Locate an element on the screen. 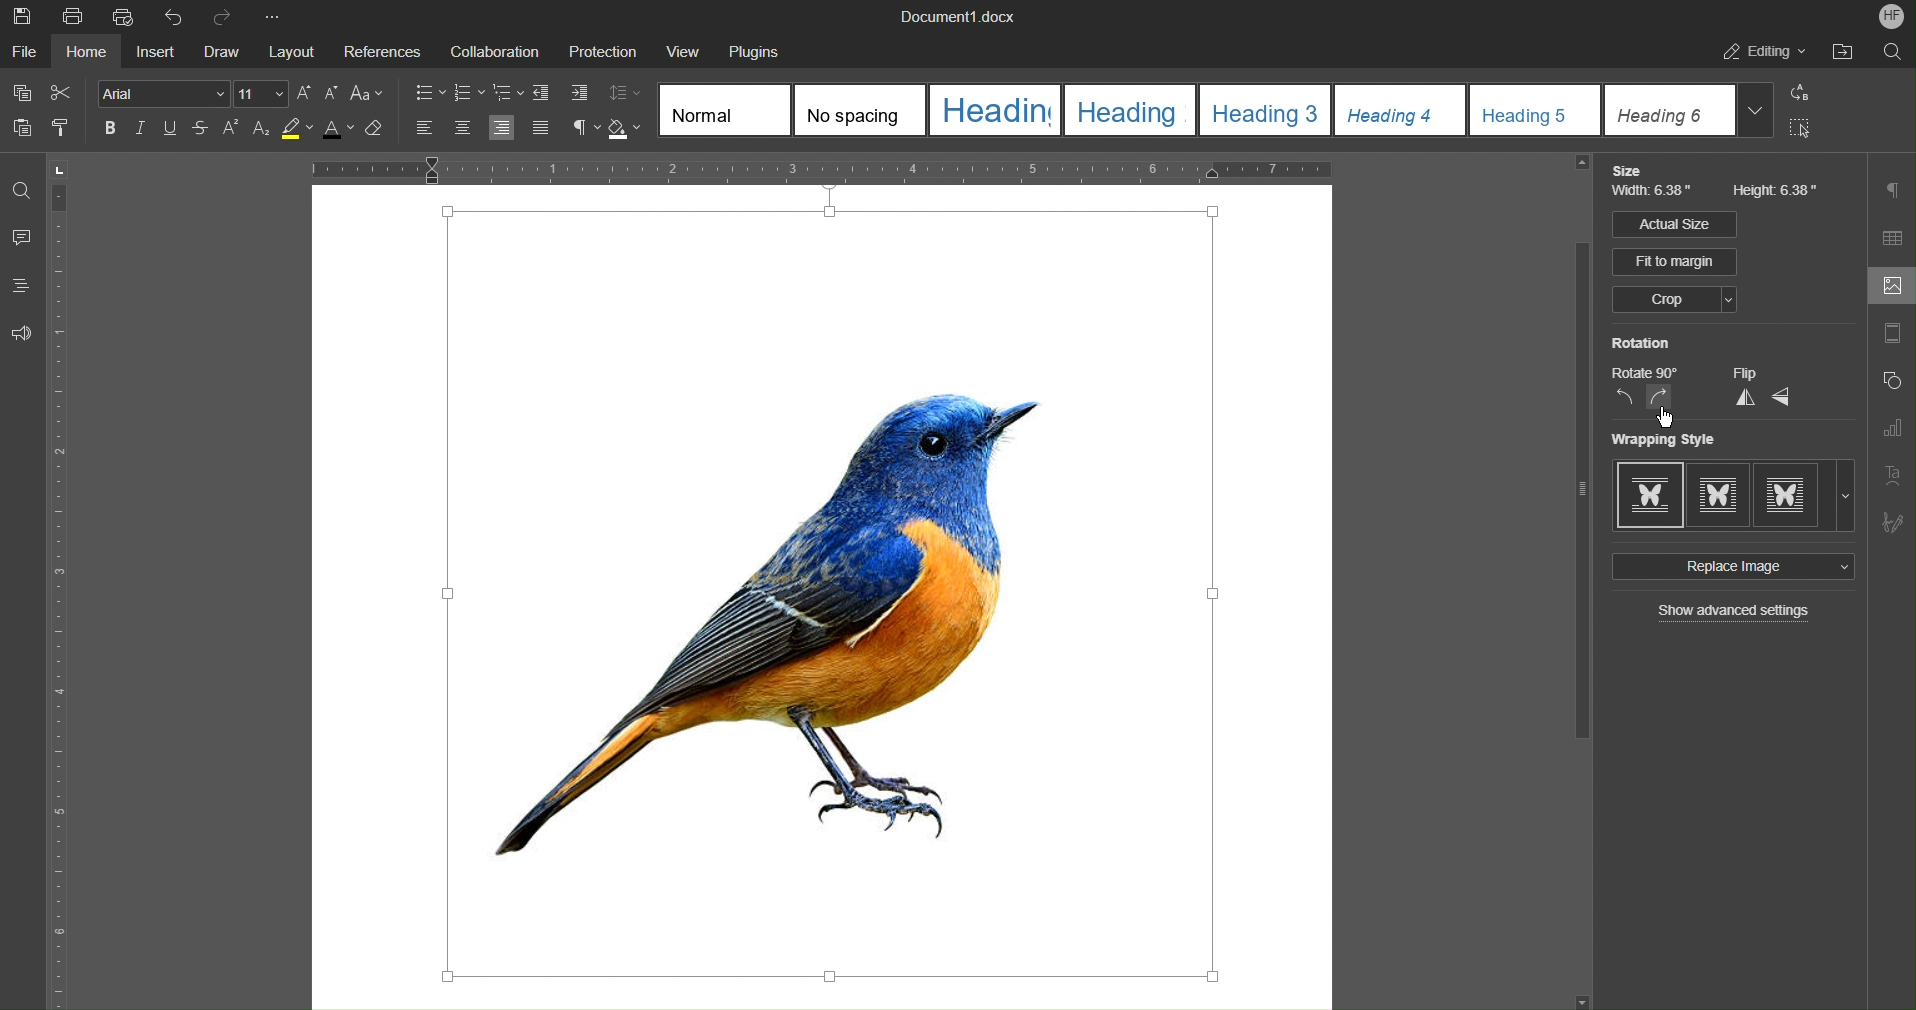  Collaboration is located at coordinates (491, 48).